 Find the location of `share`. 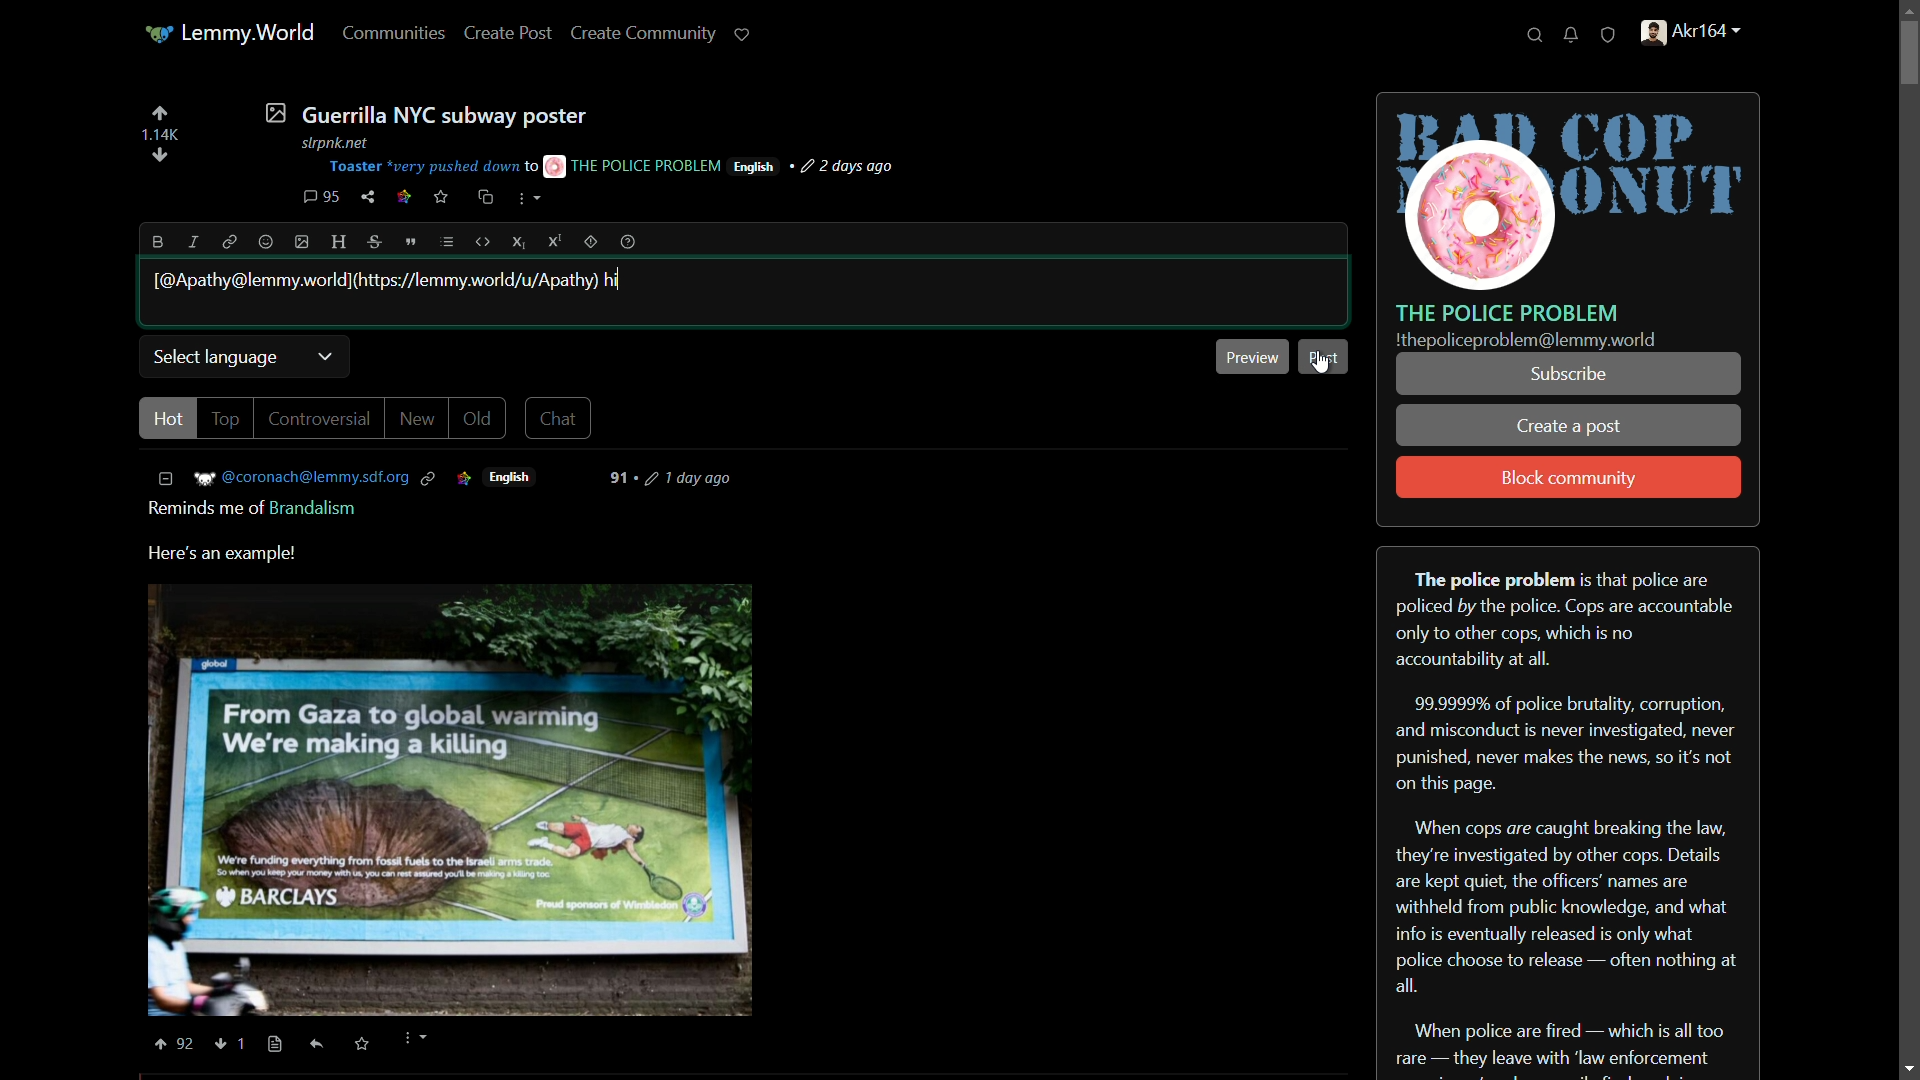

share is located at coordinates (368, 197).